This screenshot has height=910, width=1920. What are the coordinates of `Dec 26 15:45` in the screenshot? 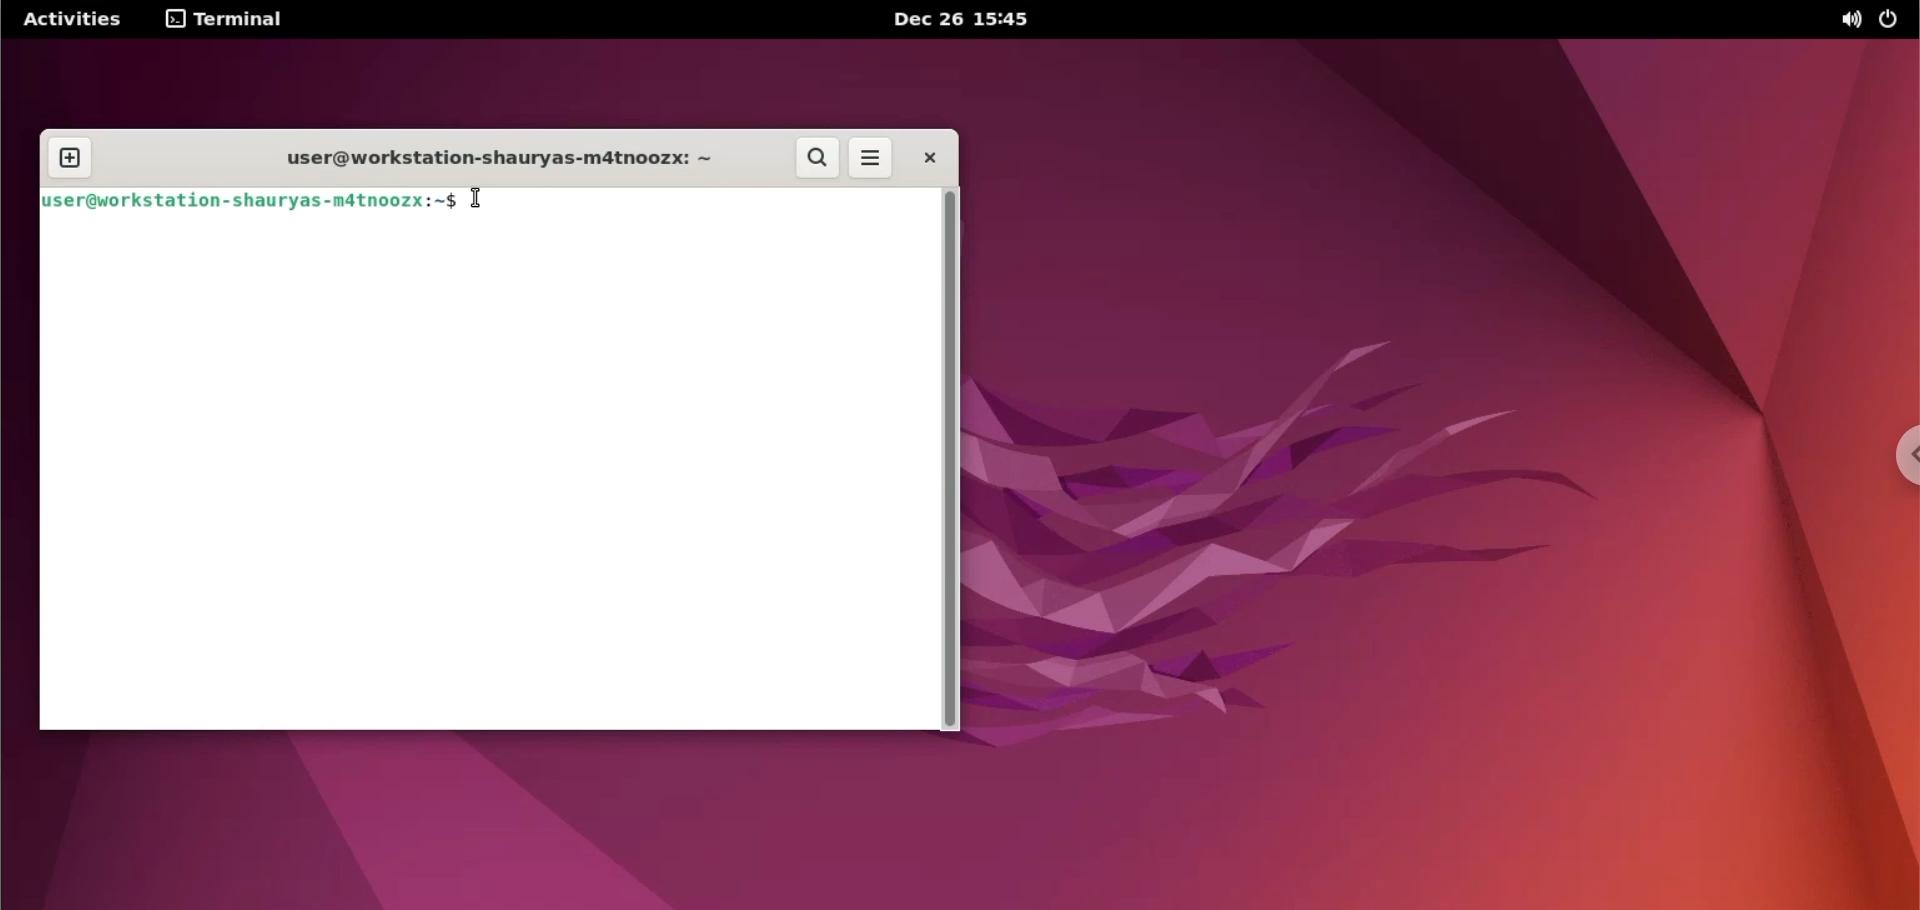 It's located at (957, 21).